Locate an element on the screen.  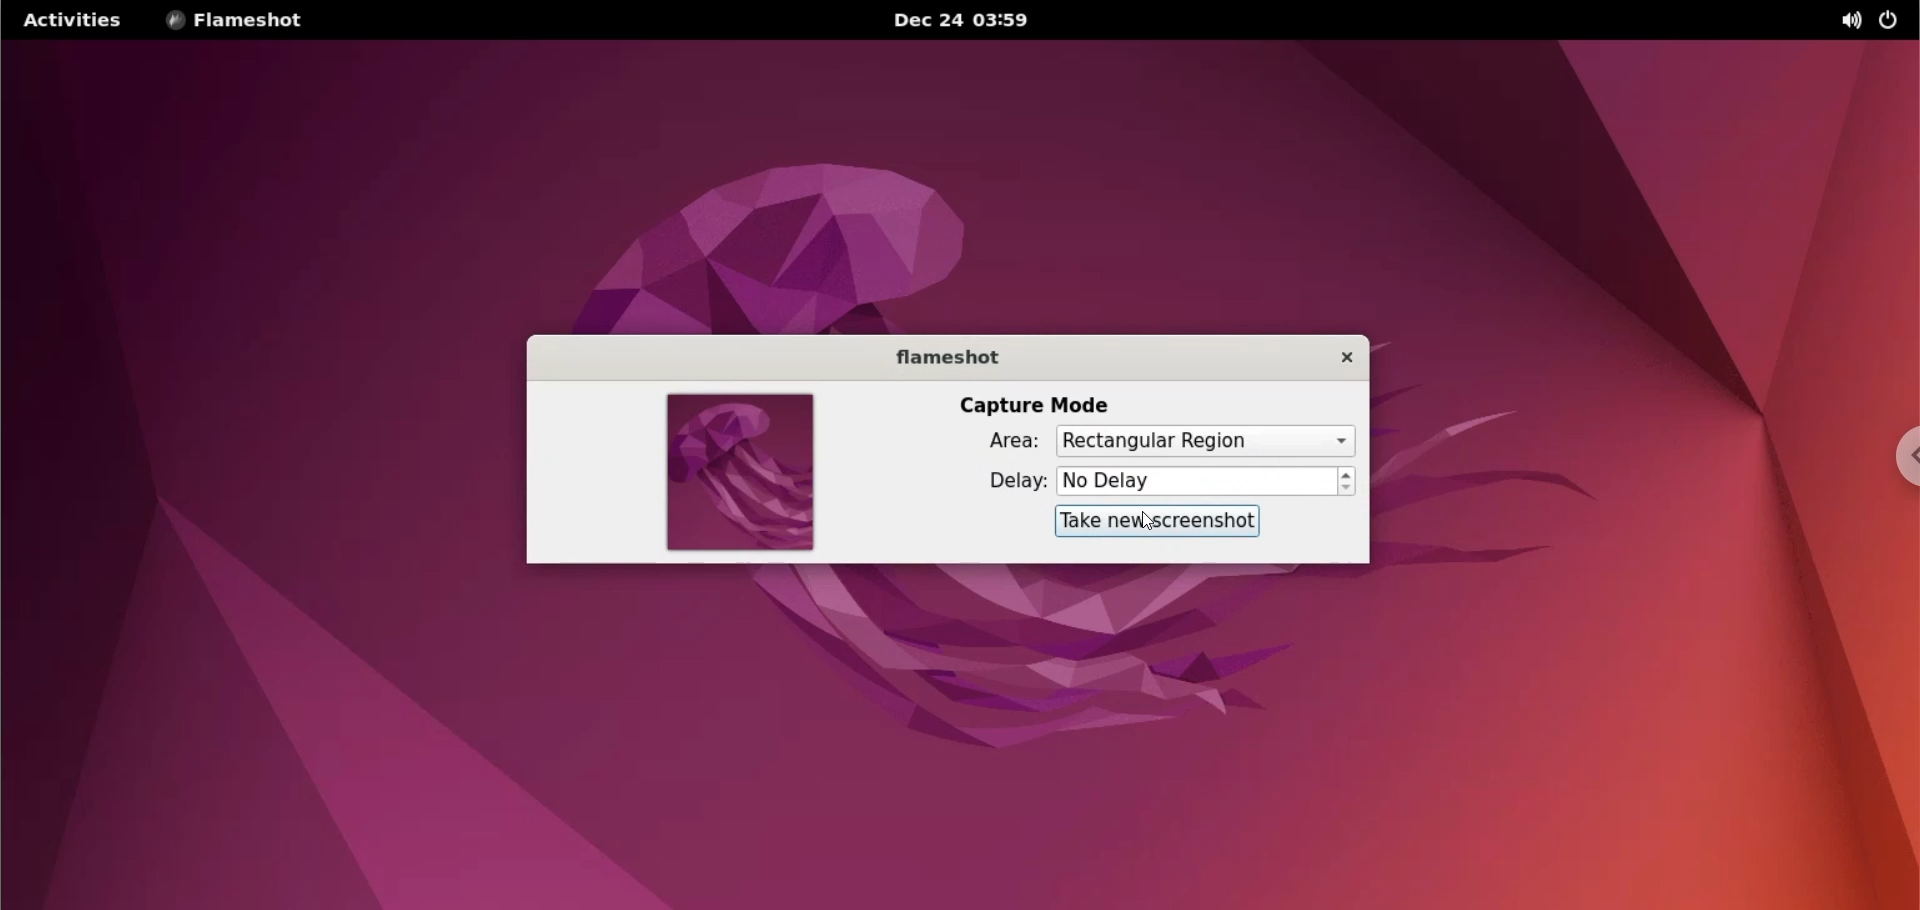
Date and time is located at coordinates (976, 21).